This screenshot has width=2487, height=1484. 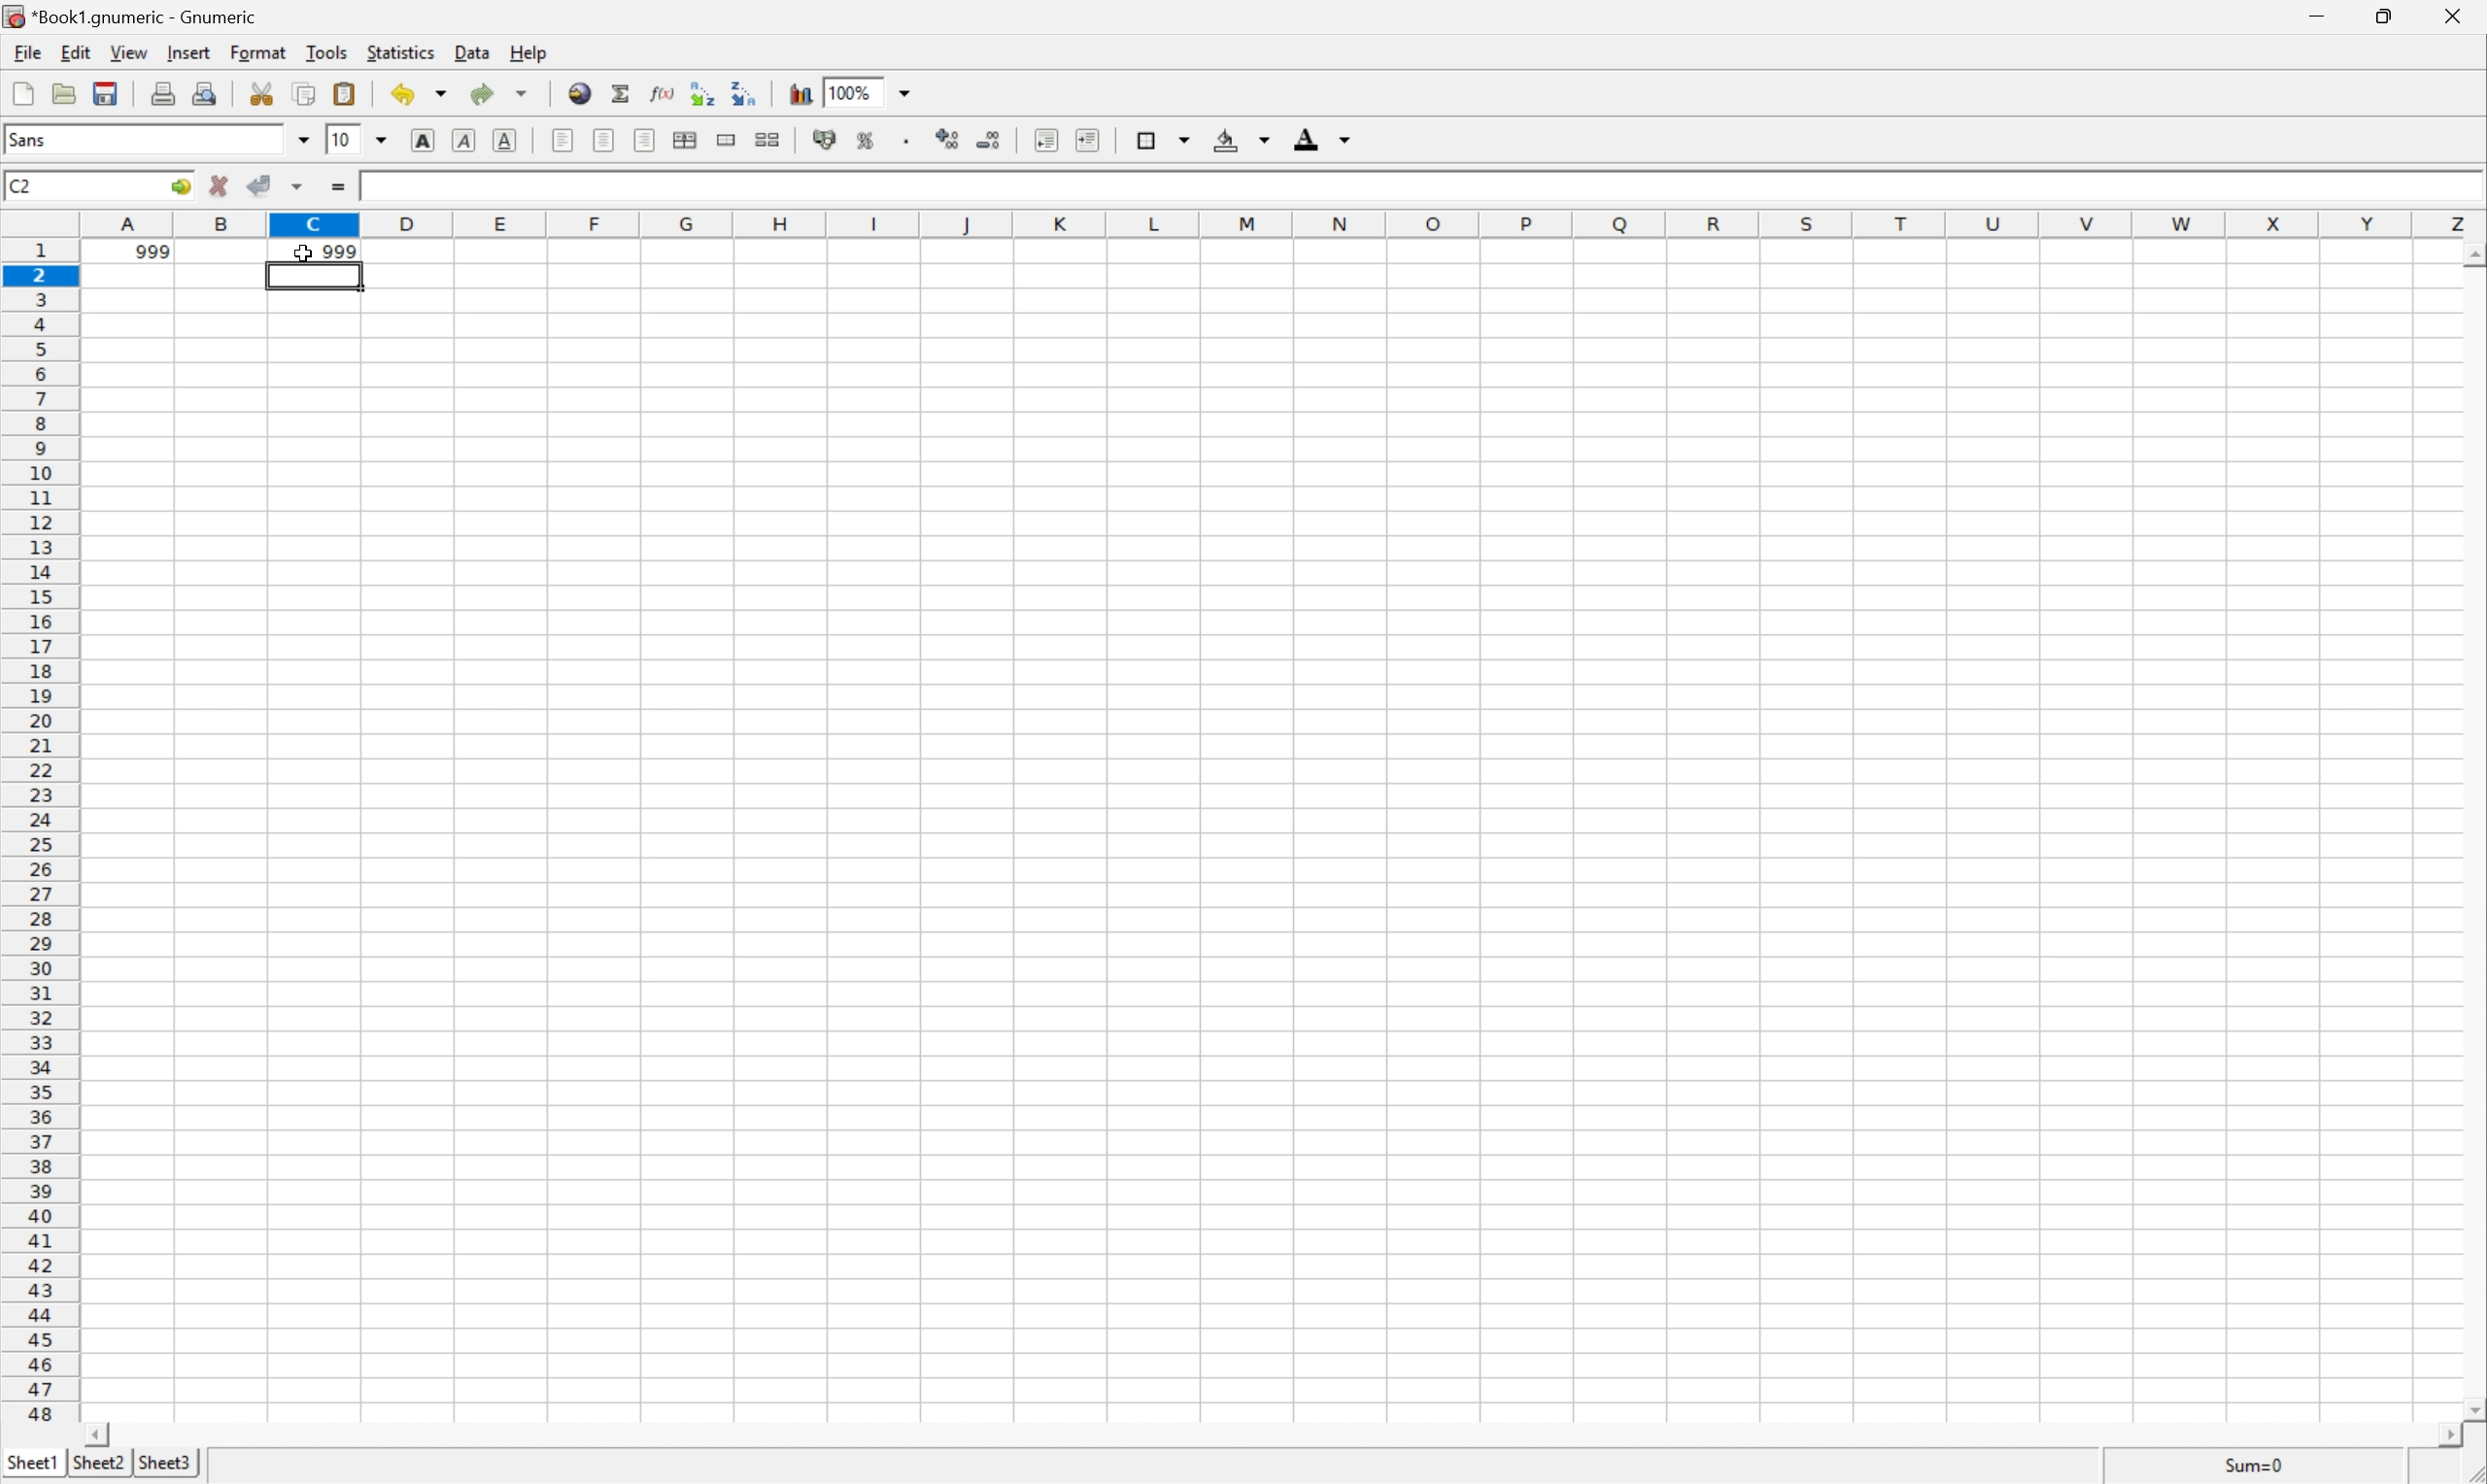 What do you see at coordinates (296, 253) in the screenshot?
I see `cursor` at bounding box center [296, 253].